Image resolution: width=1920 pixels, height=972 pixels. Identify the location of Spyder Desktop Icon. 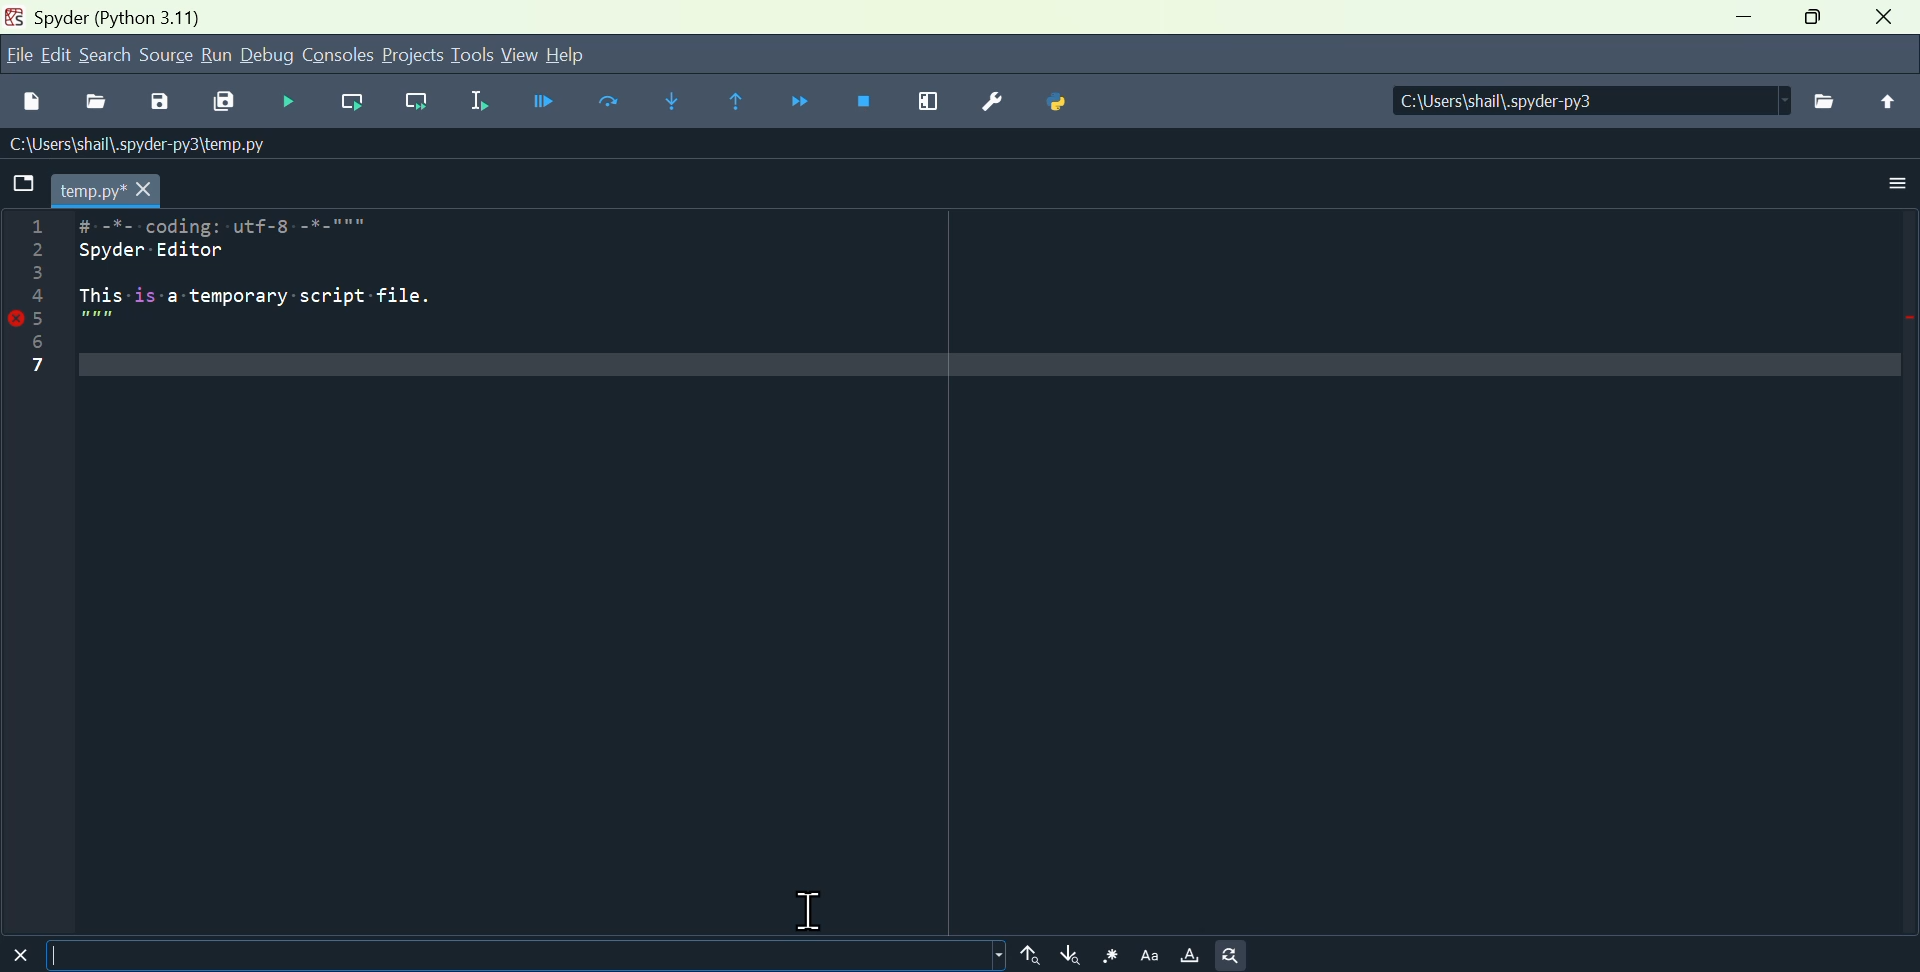
(13, 17).